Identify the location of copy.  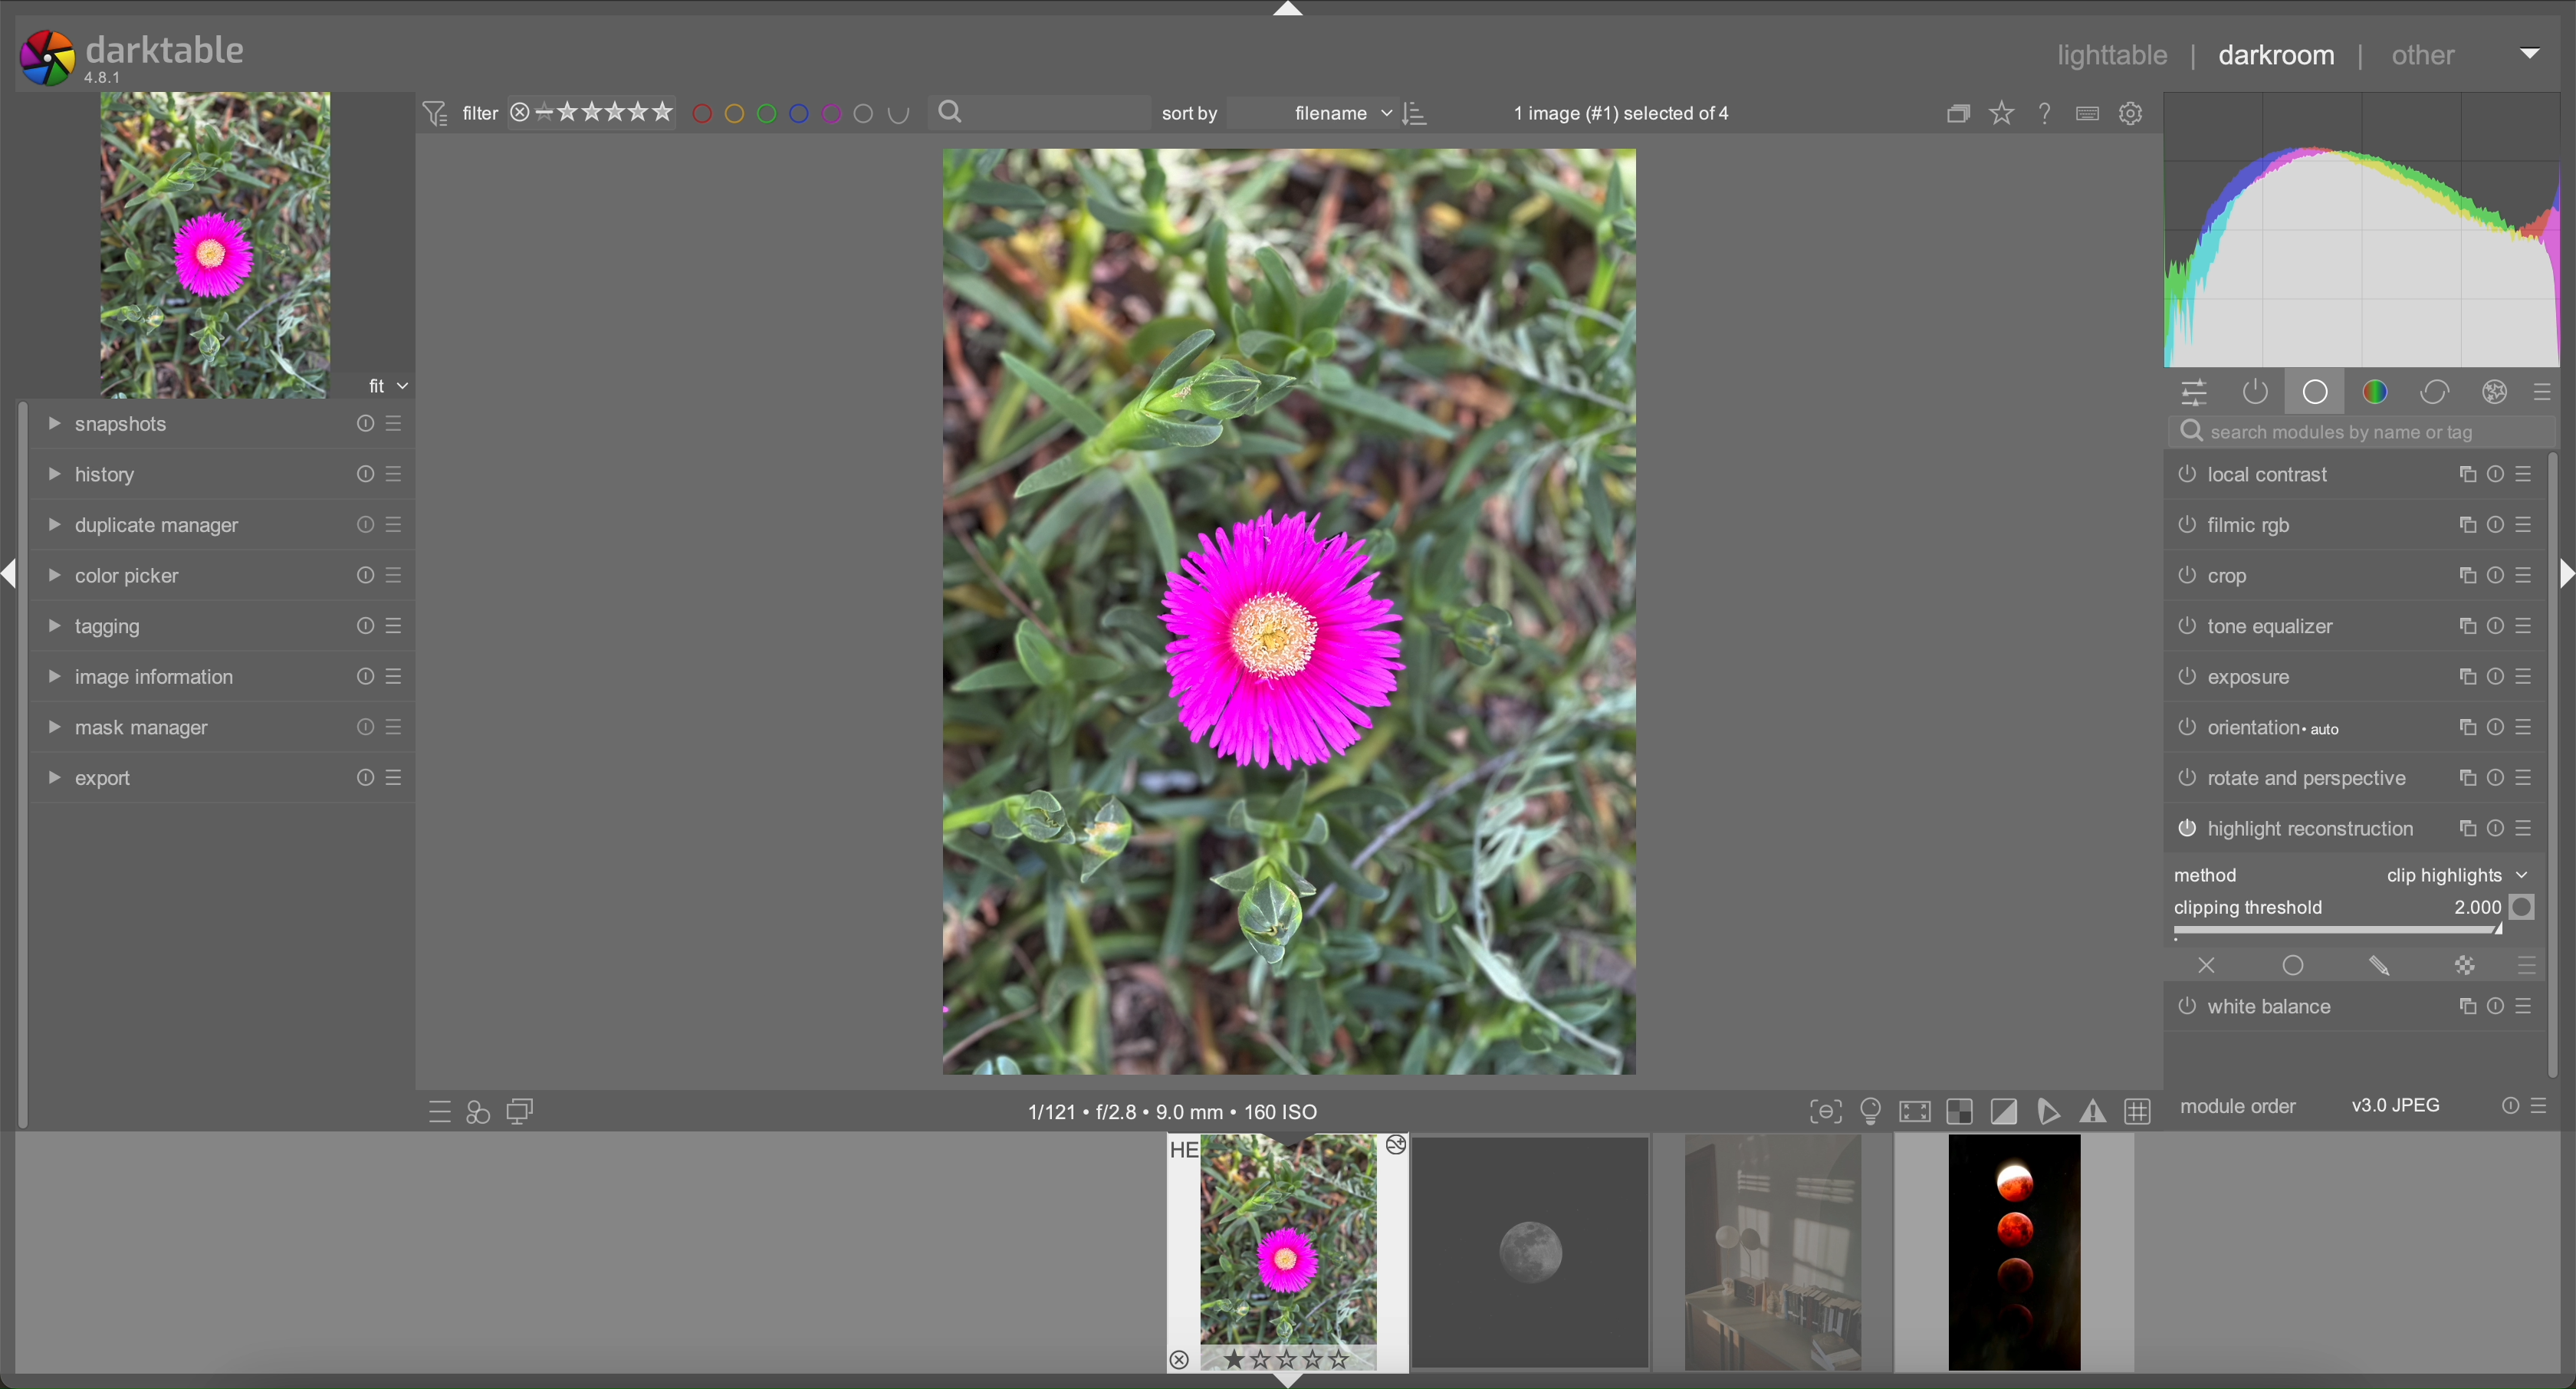
(2465, 781).